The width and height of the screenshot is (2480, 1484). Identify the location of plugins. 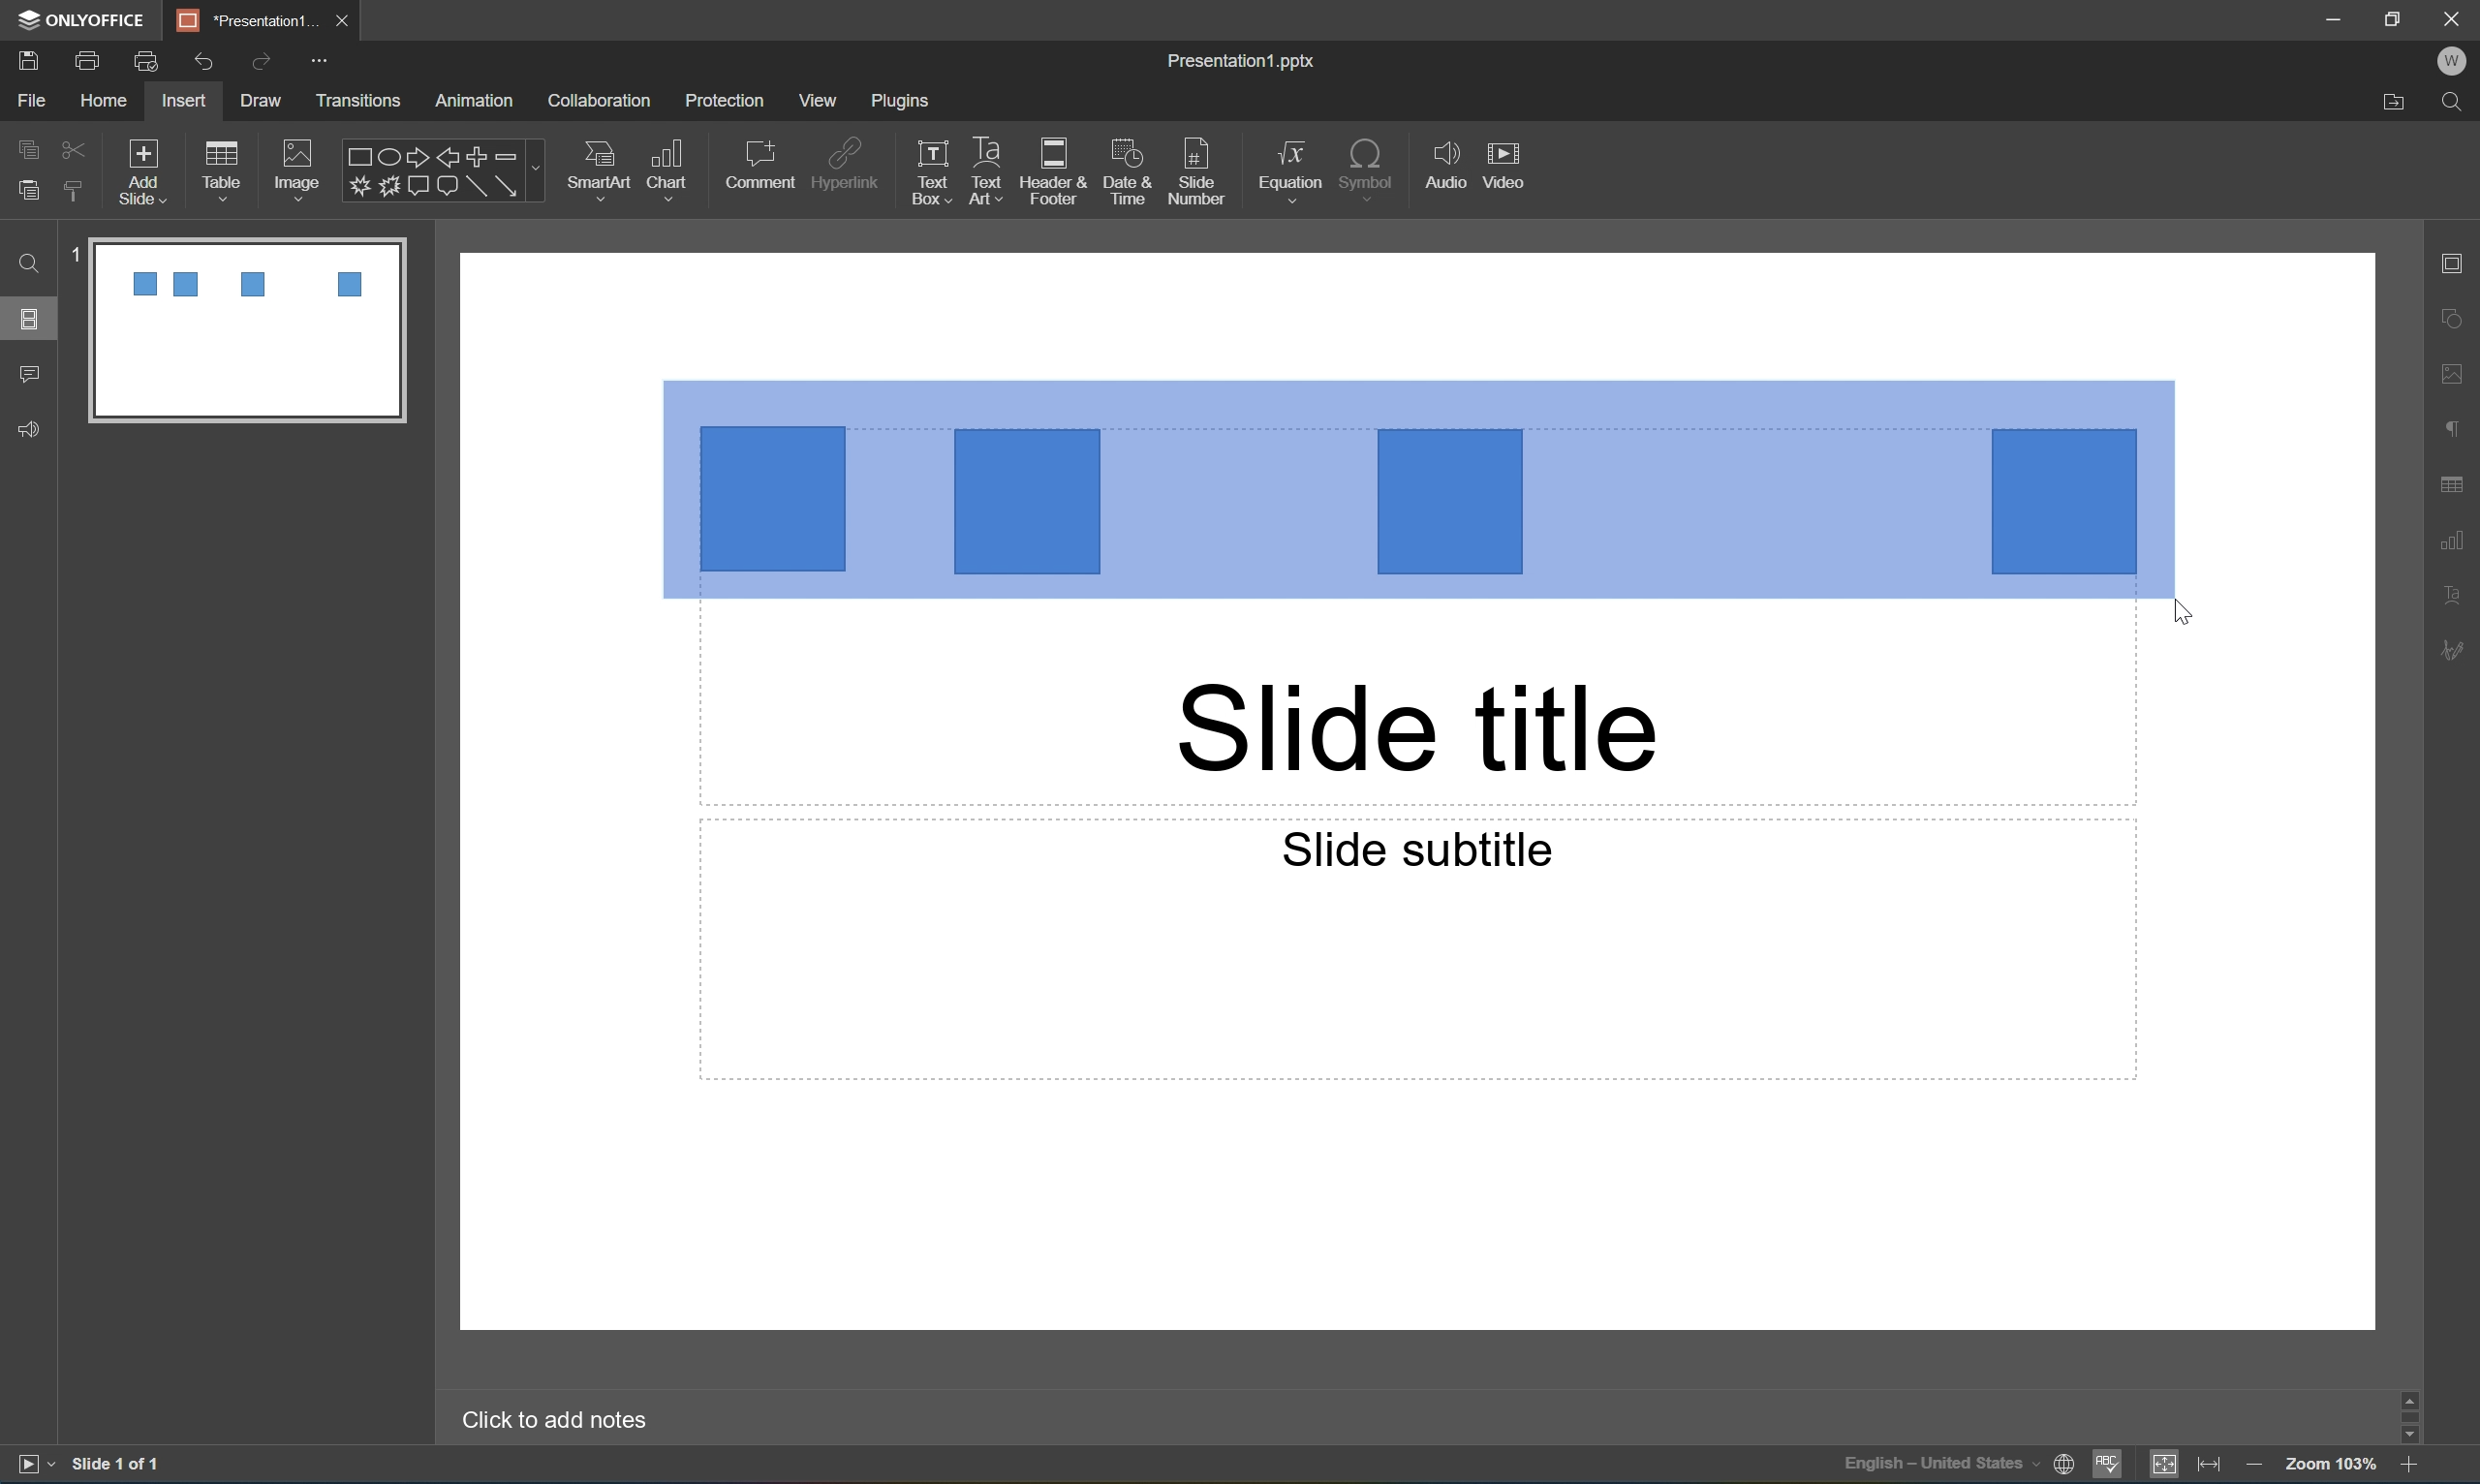
(904, 102).